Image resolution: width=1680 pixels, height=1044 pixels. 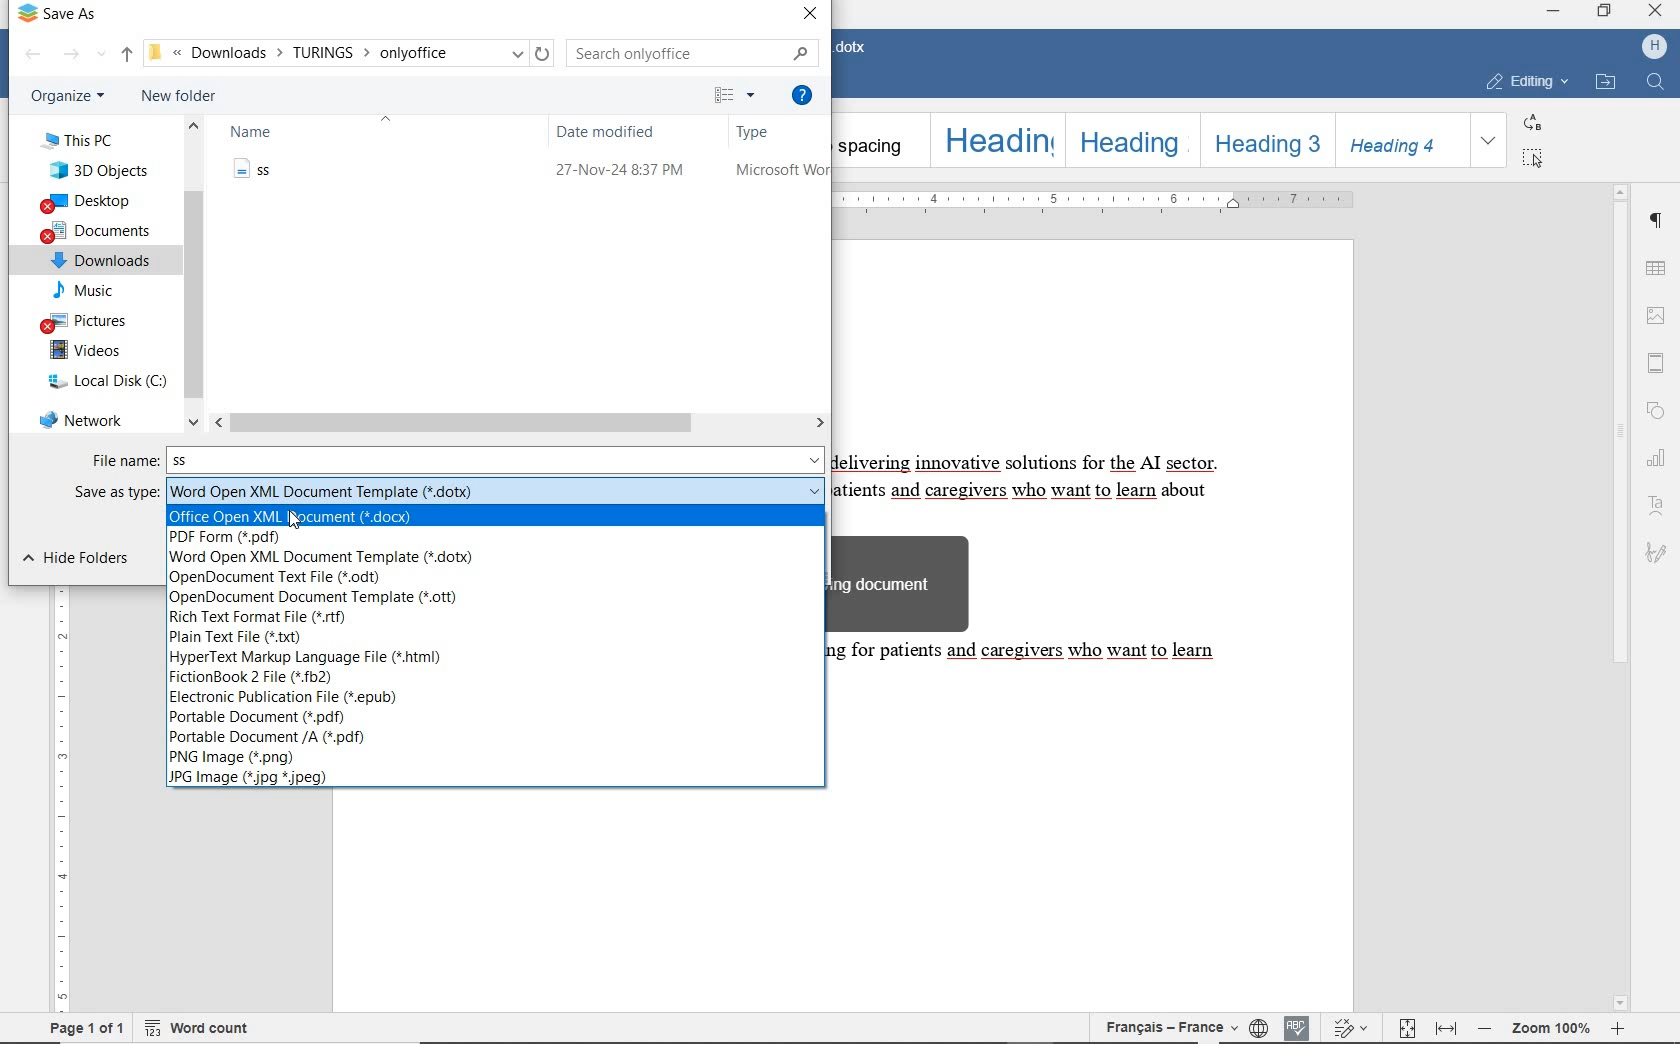 I want to click on TYPE, so click(x=777, y=133).